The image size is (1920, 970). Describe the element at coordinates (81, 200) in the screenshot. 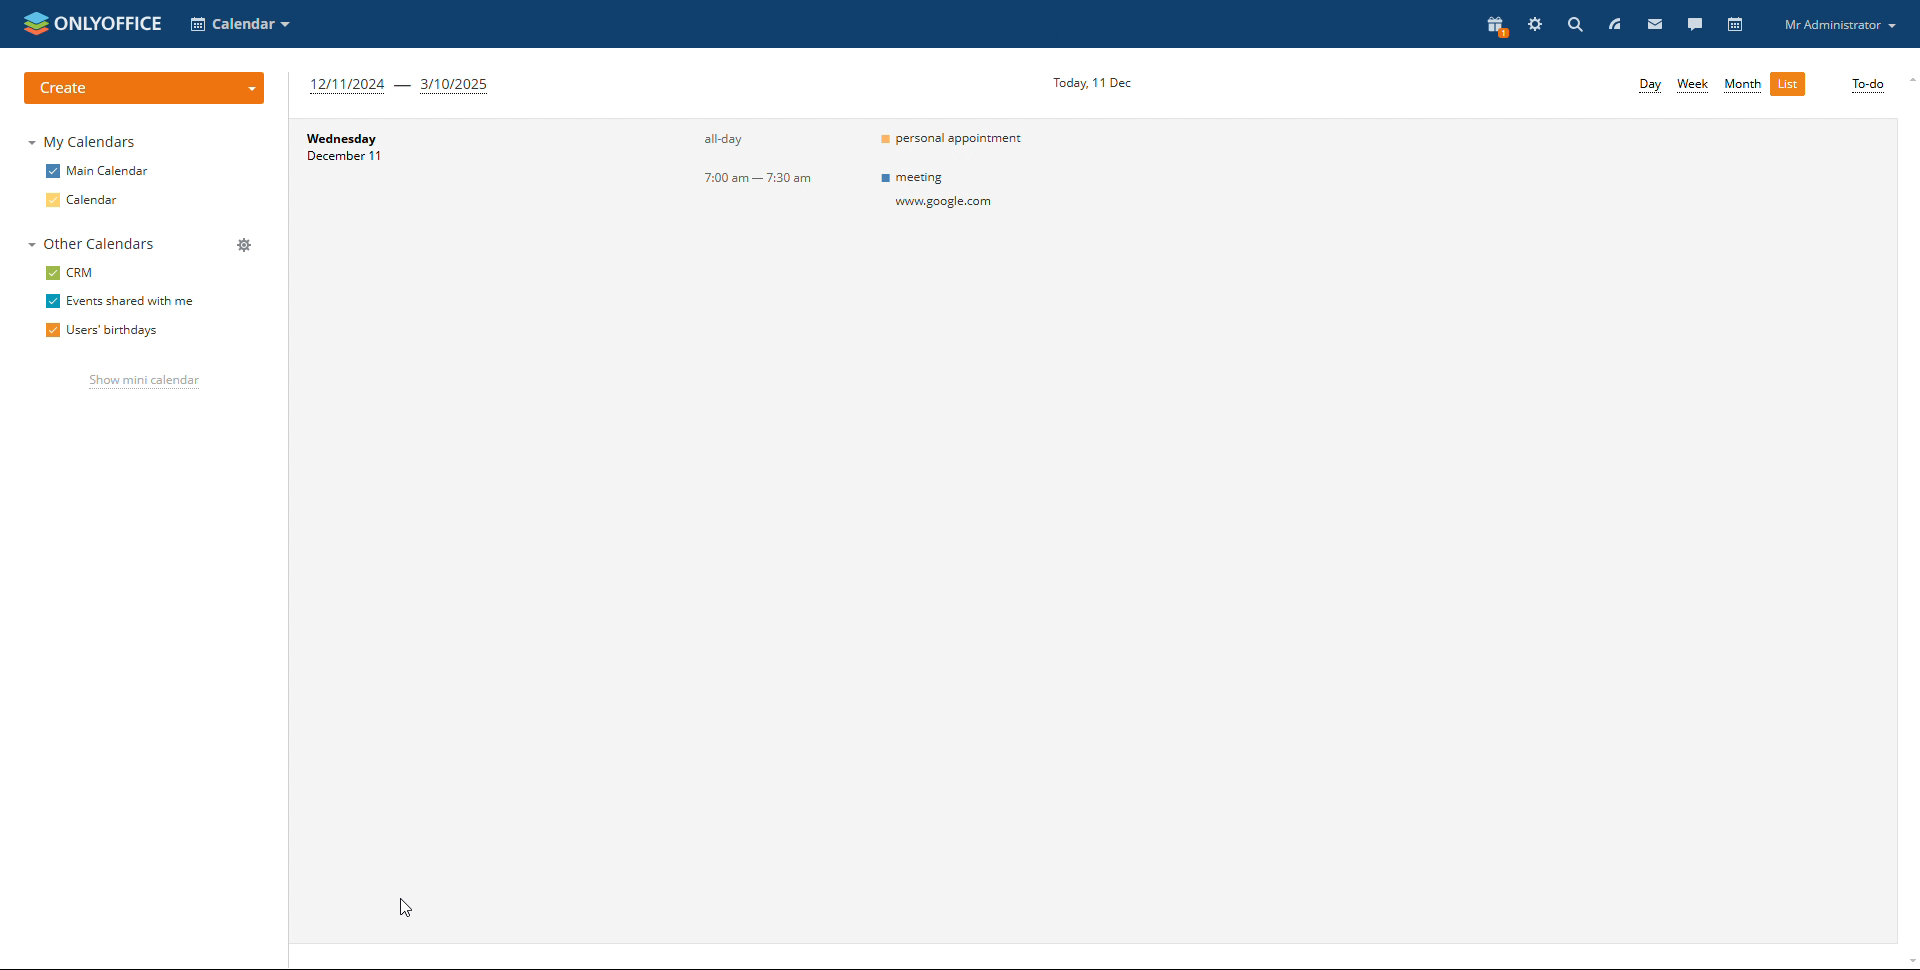

I see `calendar` at that location.